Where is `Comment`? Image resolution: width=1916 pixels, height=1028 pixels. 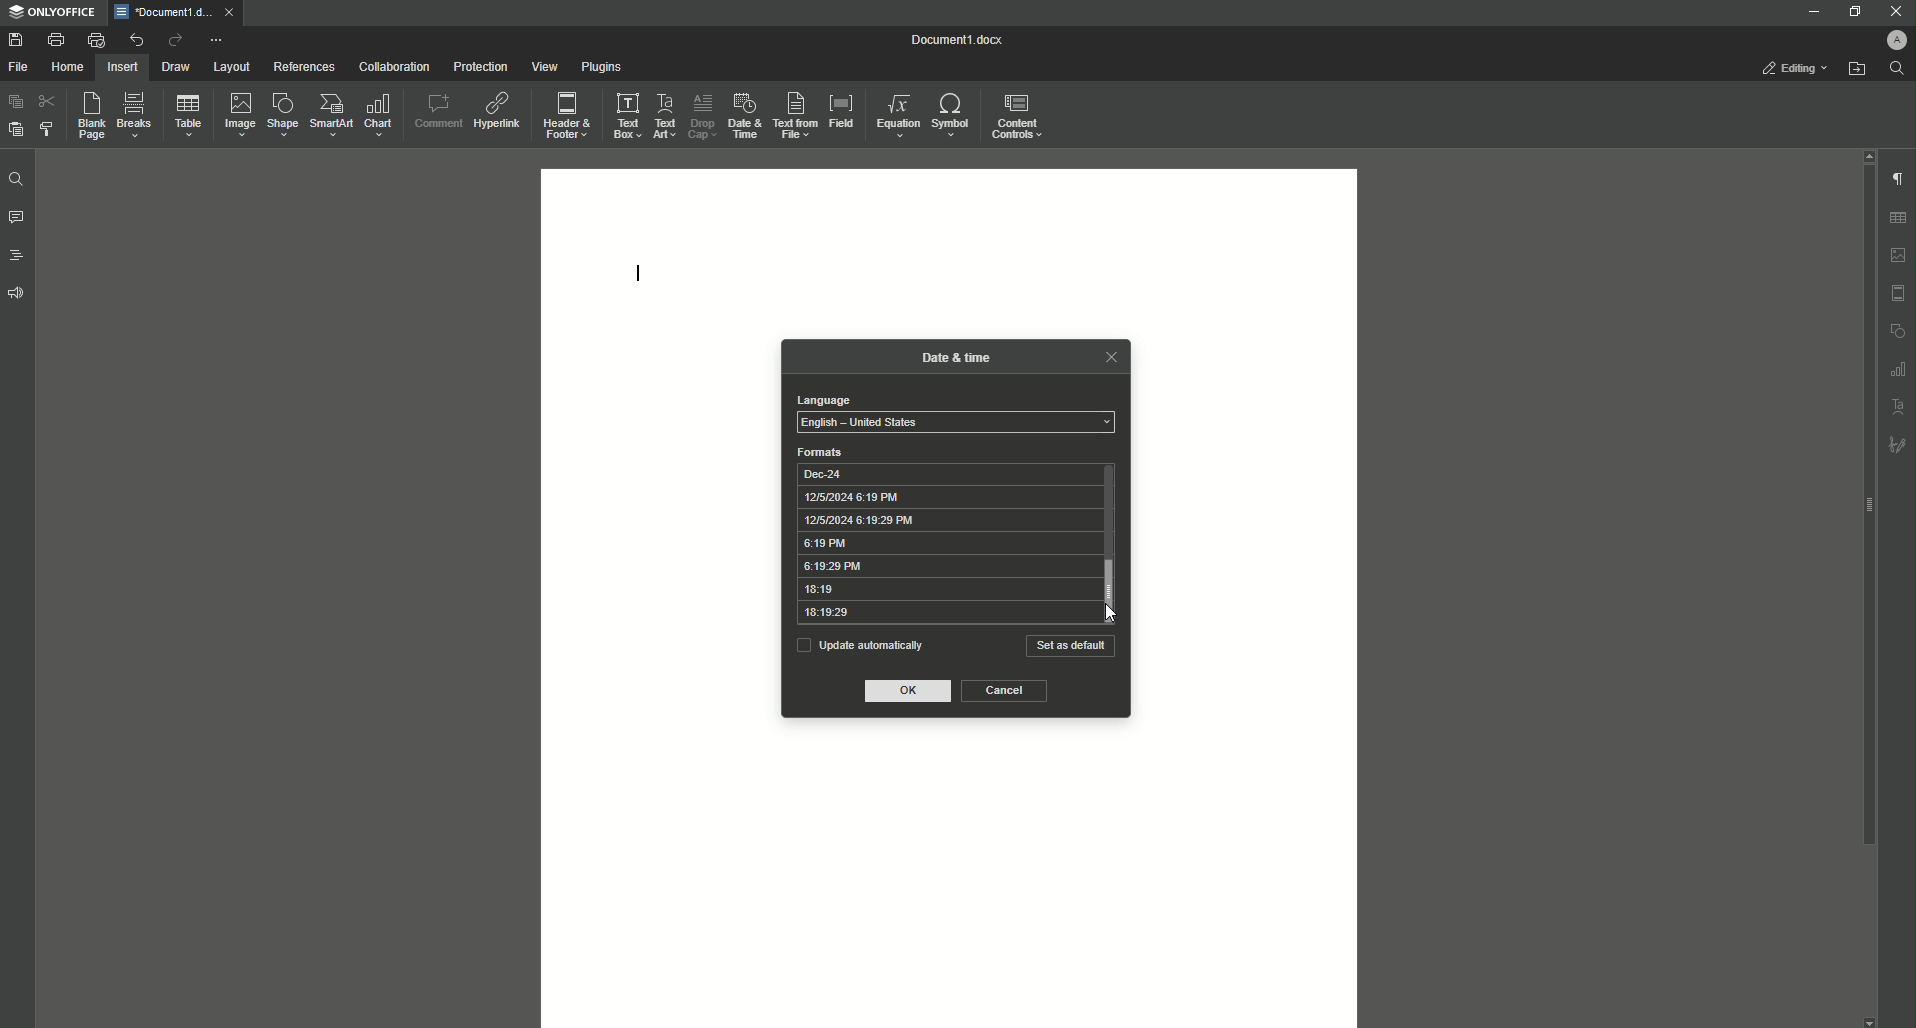 Comment is located at coordinates (436, 108).